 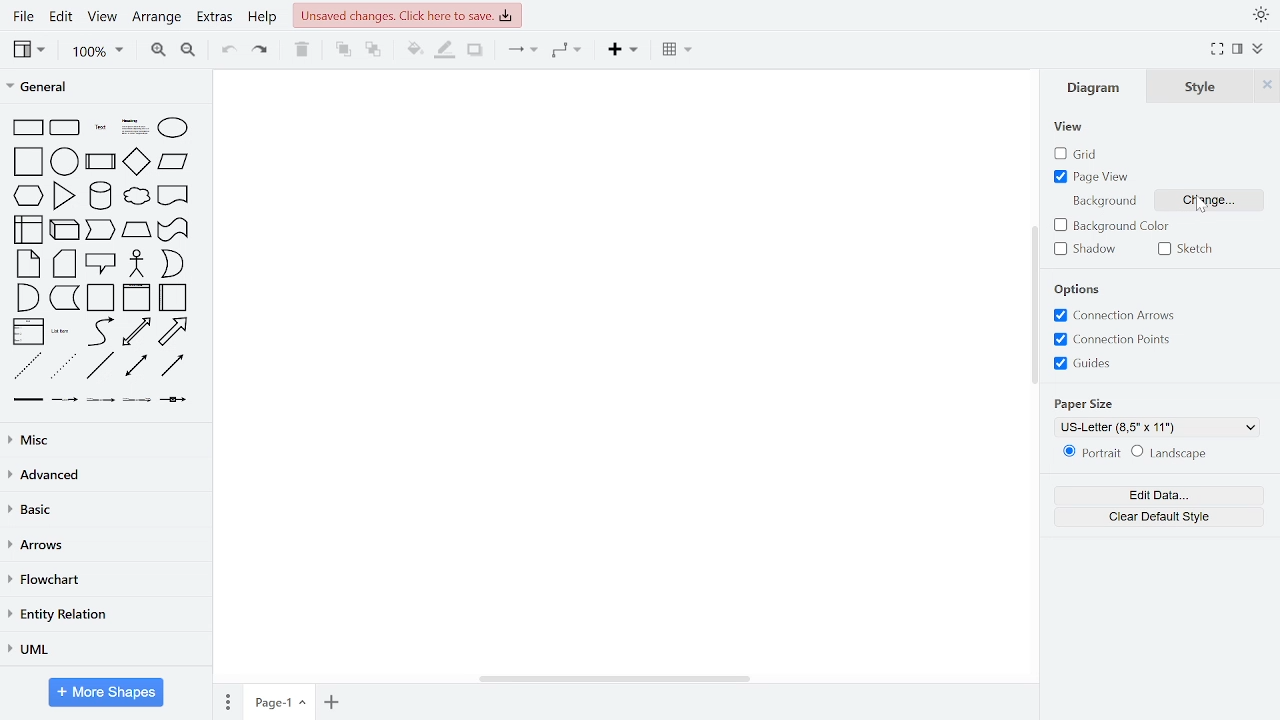 What do you see at coordinates (134, 332) in the screenshot?
I see `general shapes` at bounding box center [134, 332].